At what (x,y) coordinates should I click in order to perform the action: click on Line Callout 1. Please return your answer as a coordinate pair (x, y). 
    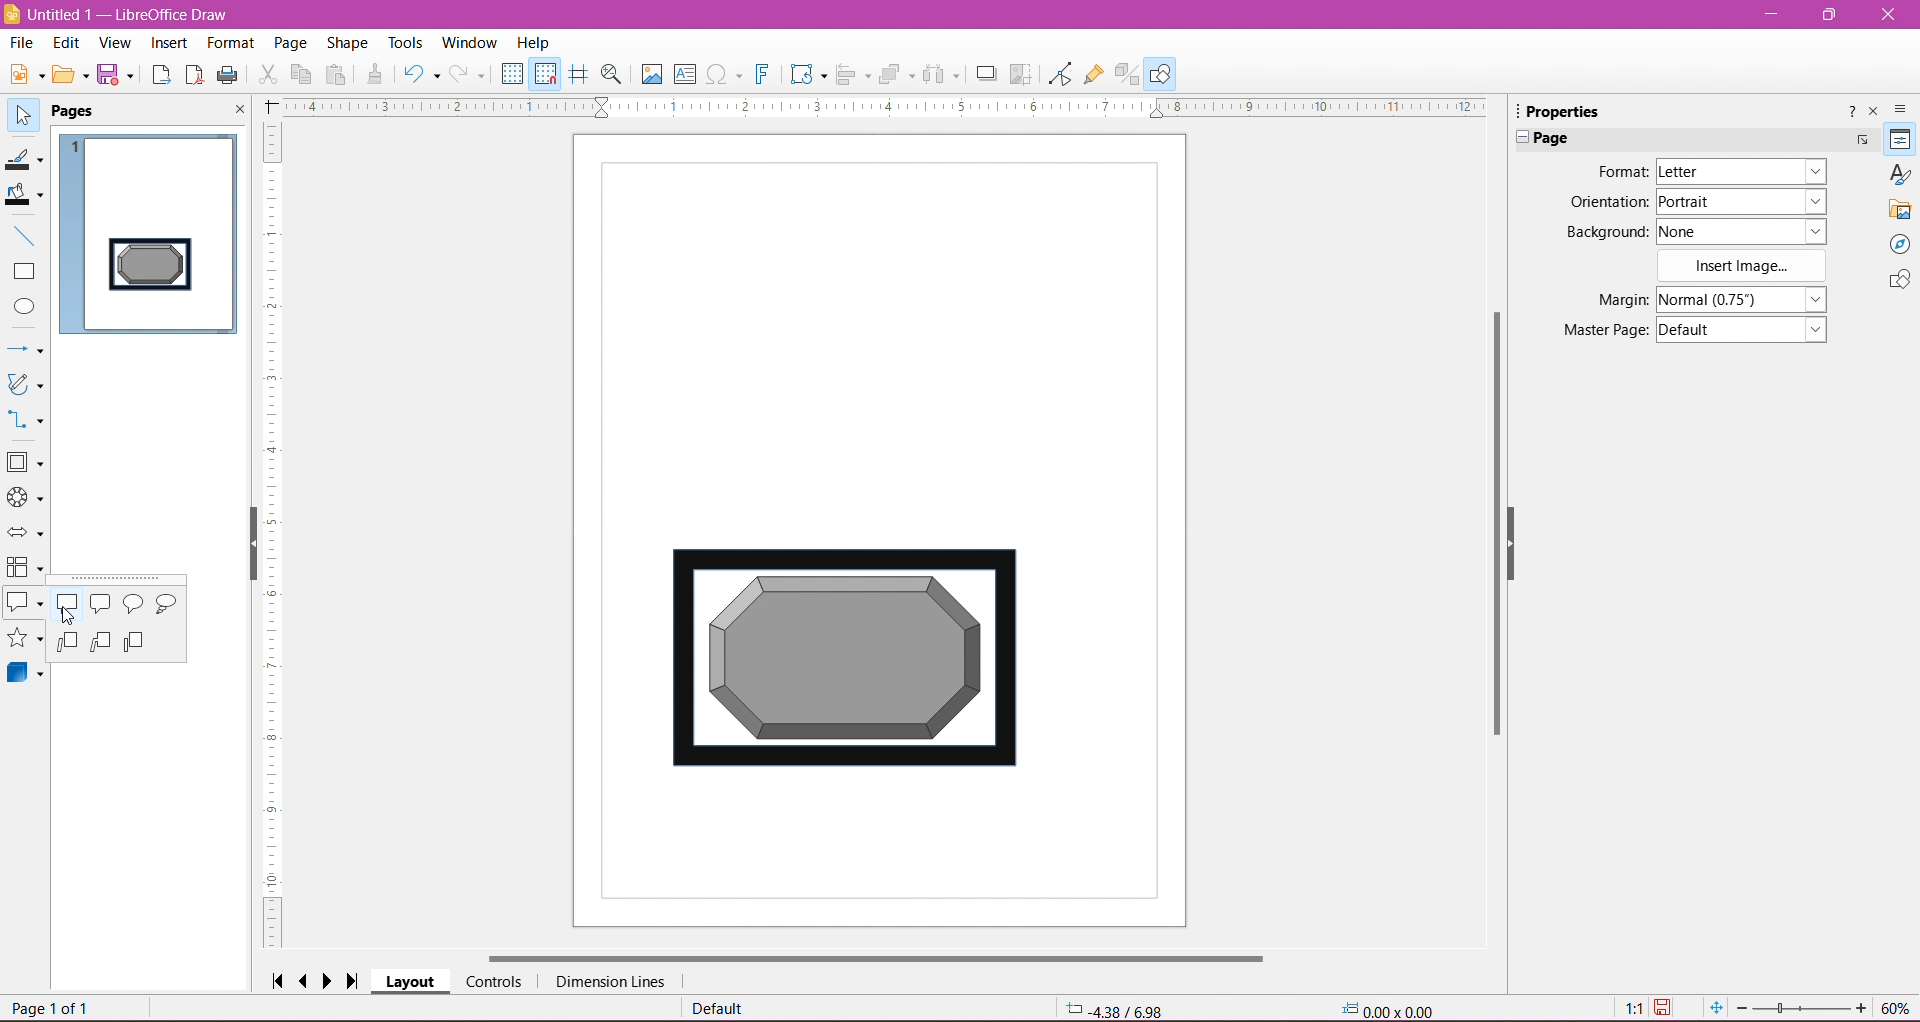
    Looking at the image, I should click on (66, 642).